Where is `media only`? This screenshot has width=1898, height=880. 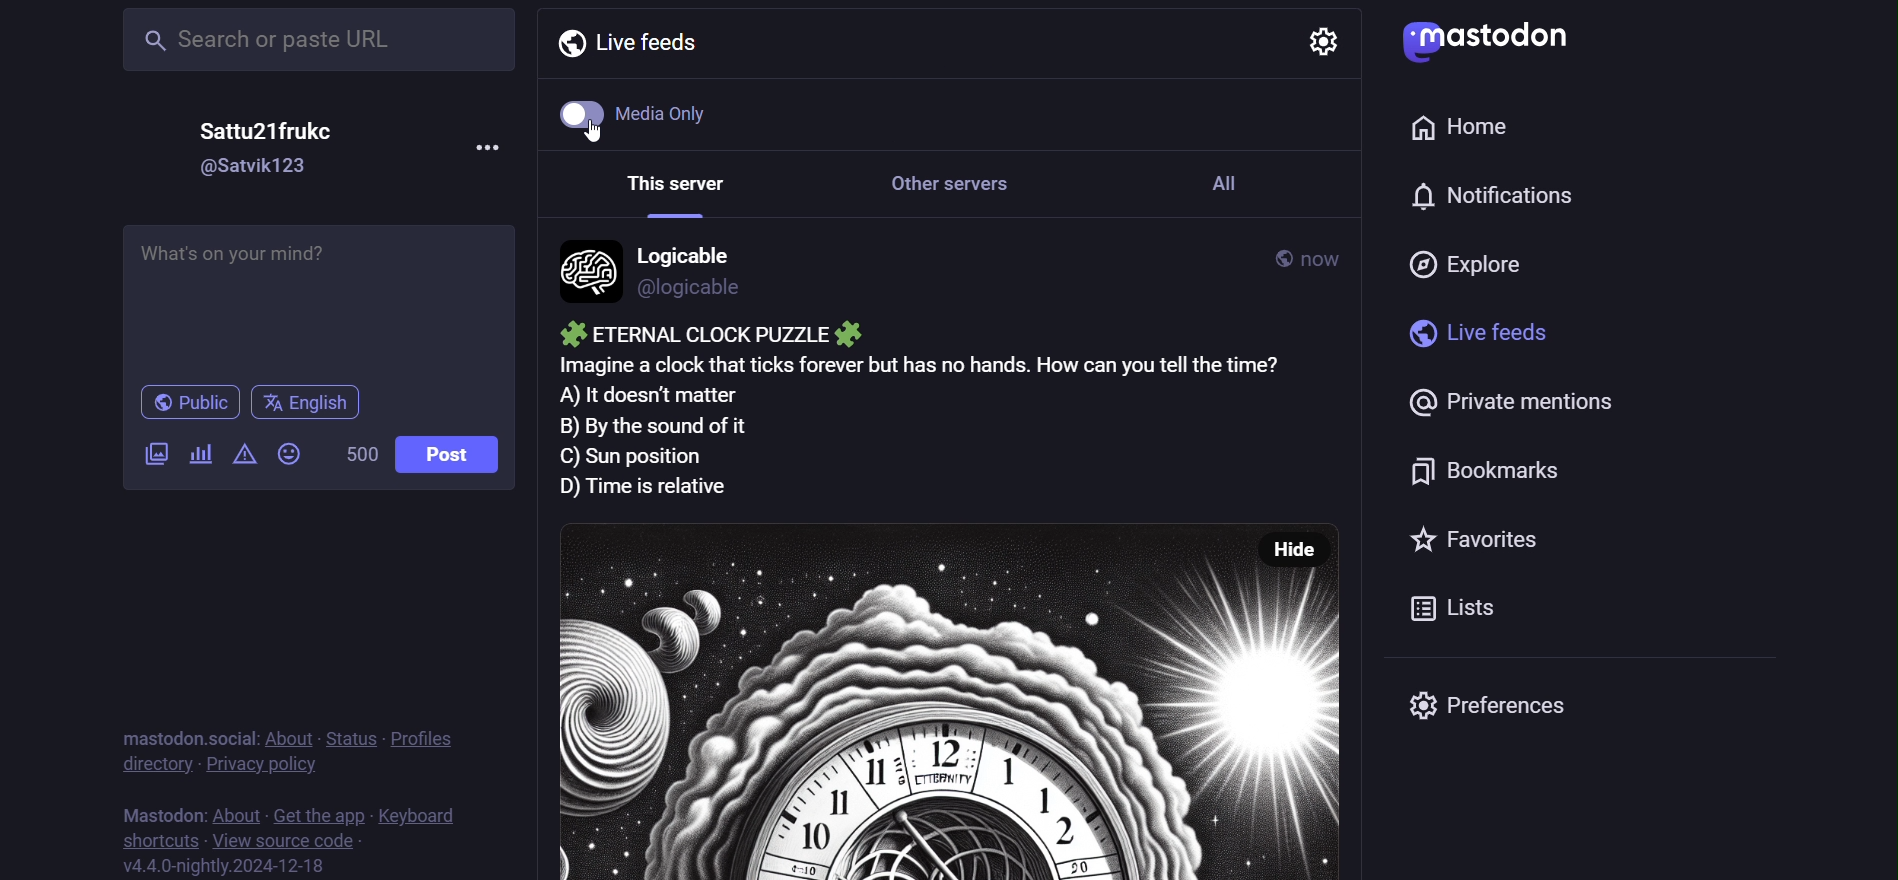 media only is located at coordinates (648, 113).